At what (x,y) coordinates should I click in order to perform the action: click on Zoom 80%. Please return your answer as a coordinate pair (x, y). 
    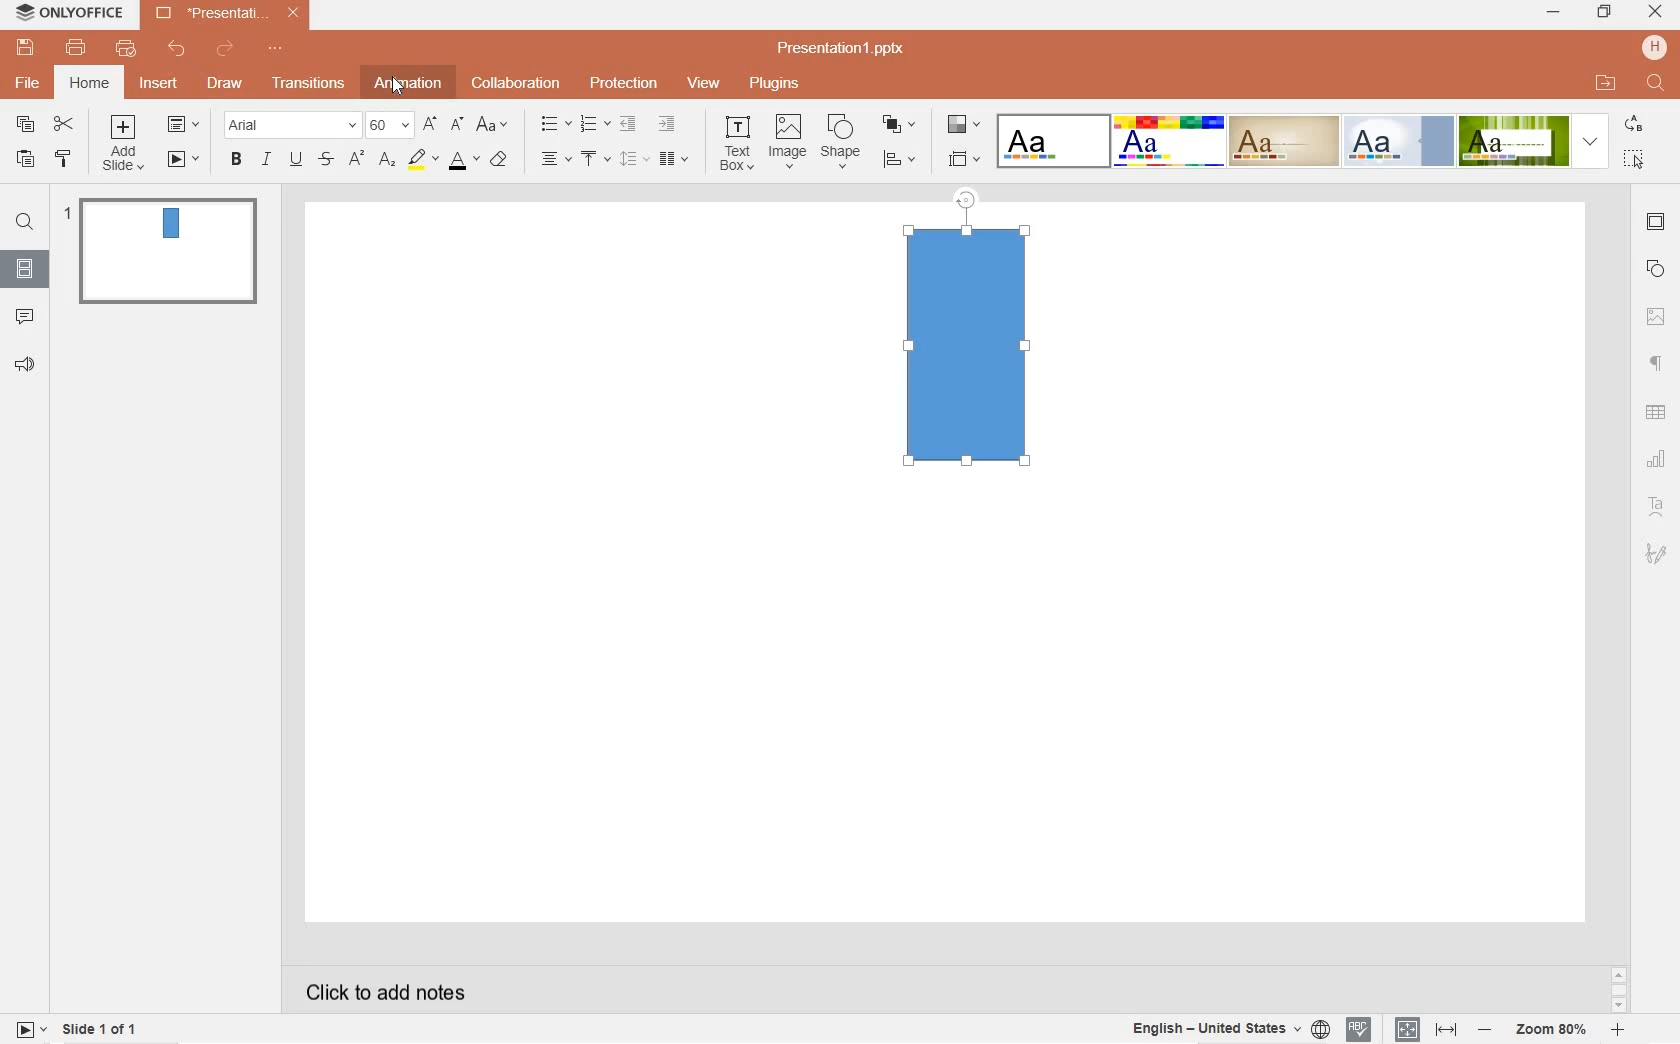
    Looking at the image, I should click on (1553, 1031).